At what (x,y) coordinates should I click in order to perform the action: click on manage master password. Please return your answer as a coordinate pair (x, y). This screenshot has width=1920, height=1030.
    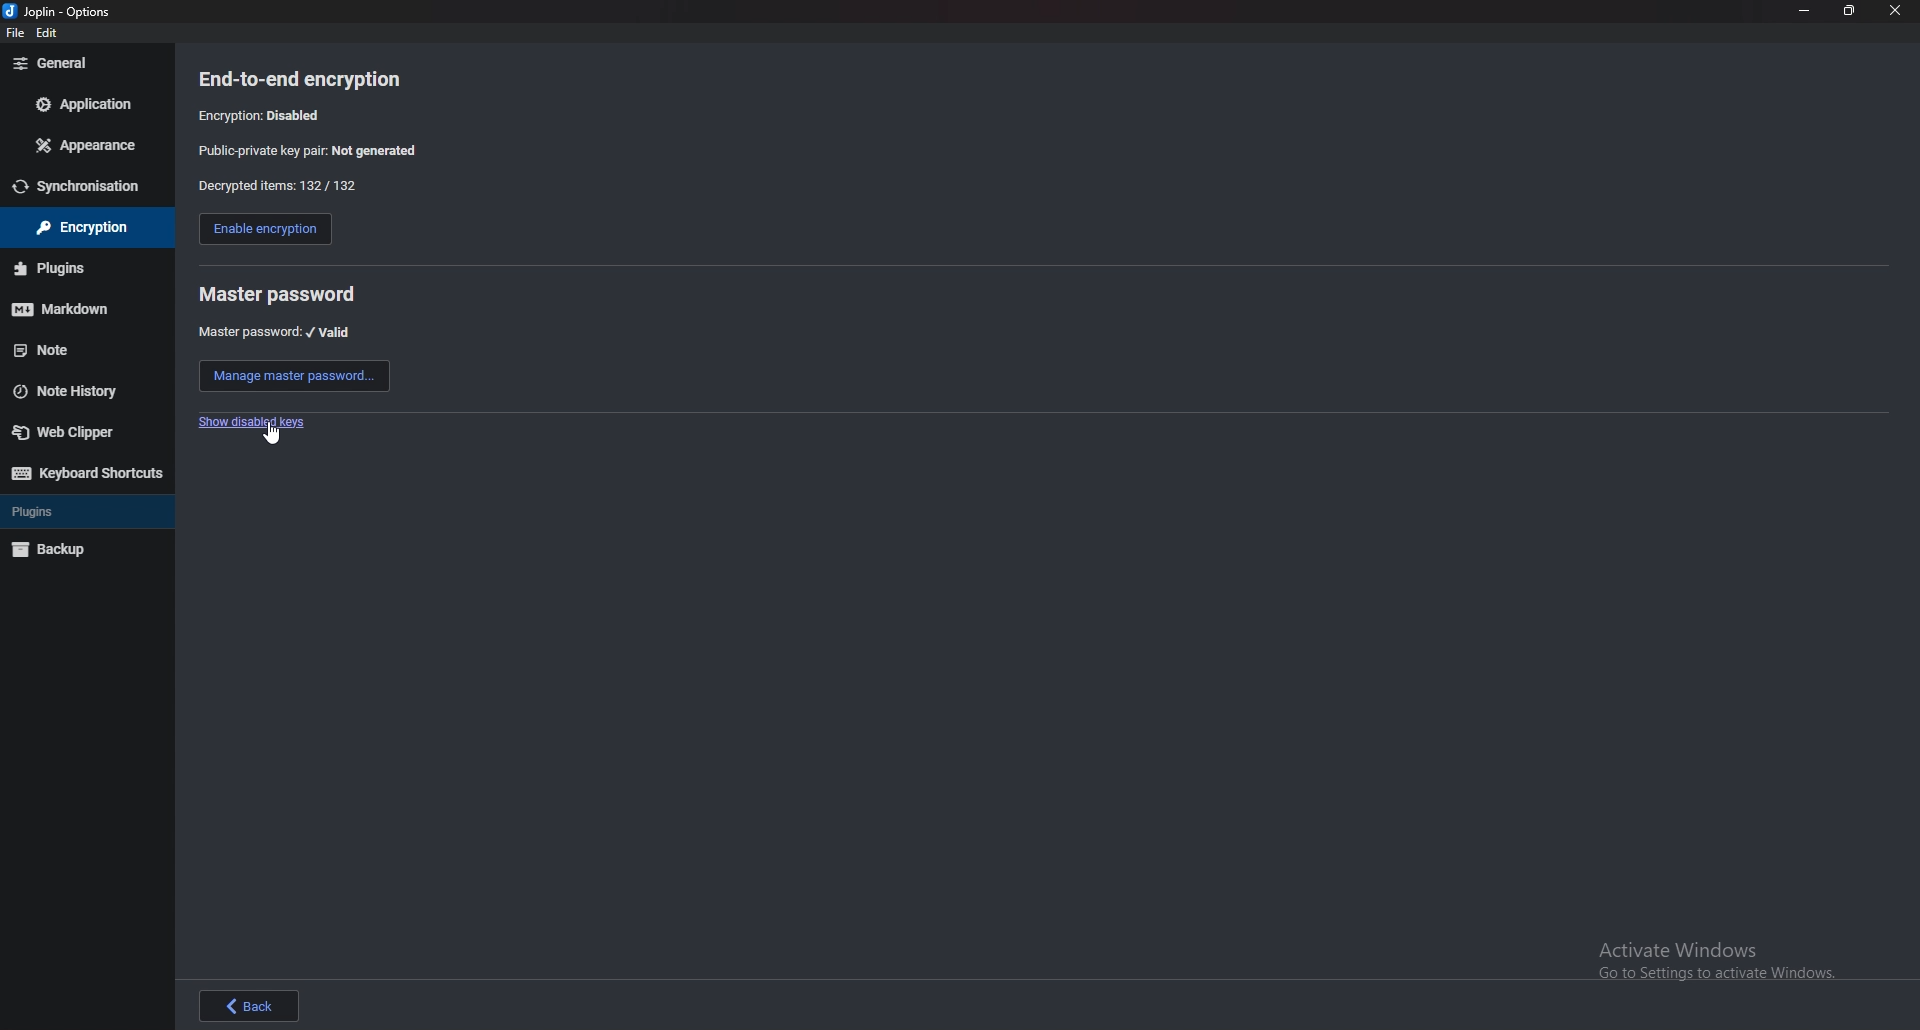
    Looking at the image, I should click on (295, 377).